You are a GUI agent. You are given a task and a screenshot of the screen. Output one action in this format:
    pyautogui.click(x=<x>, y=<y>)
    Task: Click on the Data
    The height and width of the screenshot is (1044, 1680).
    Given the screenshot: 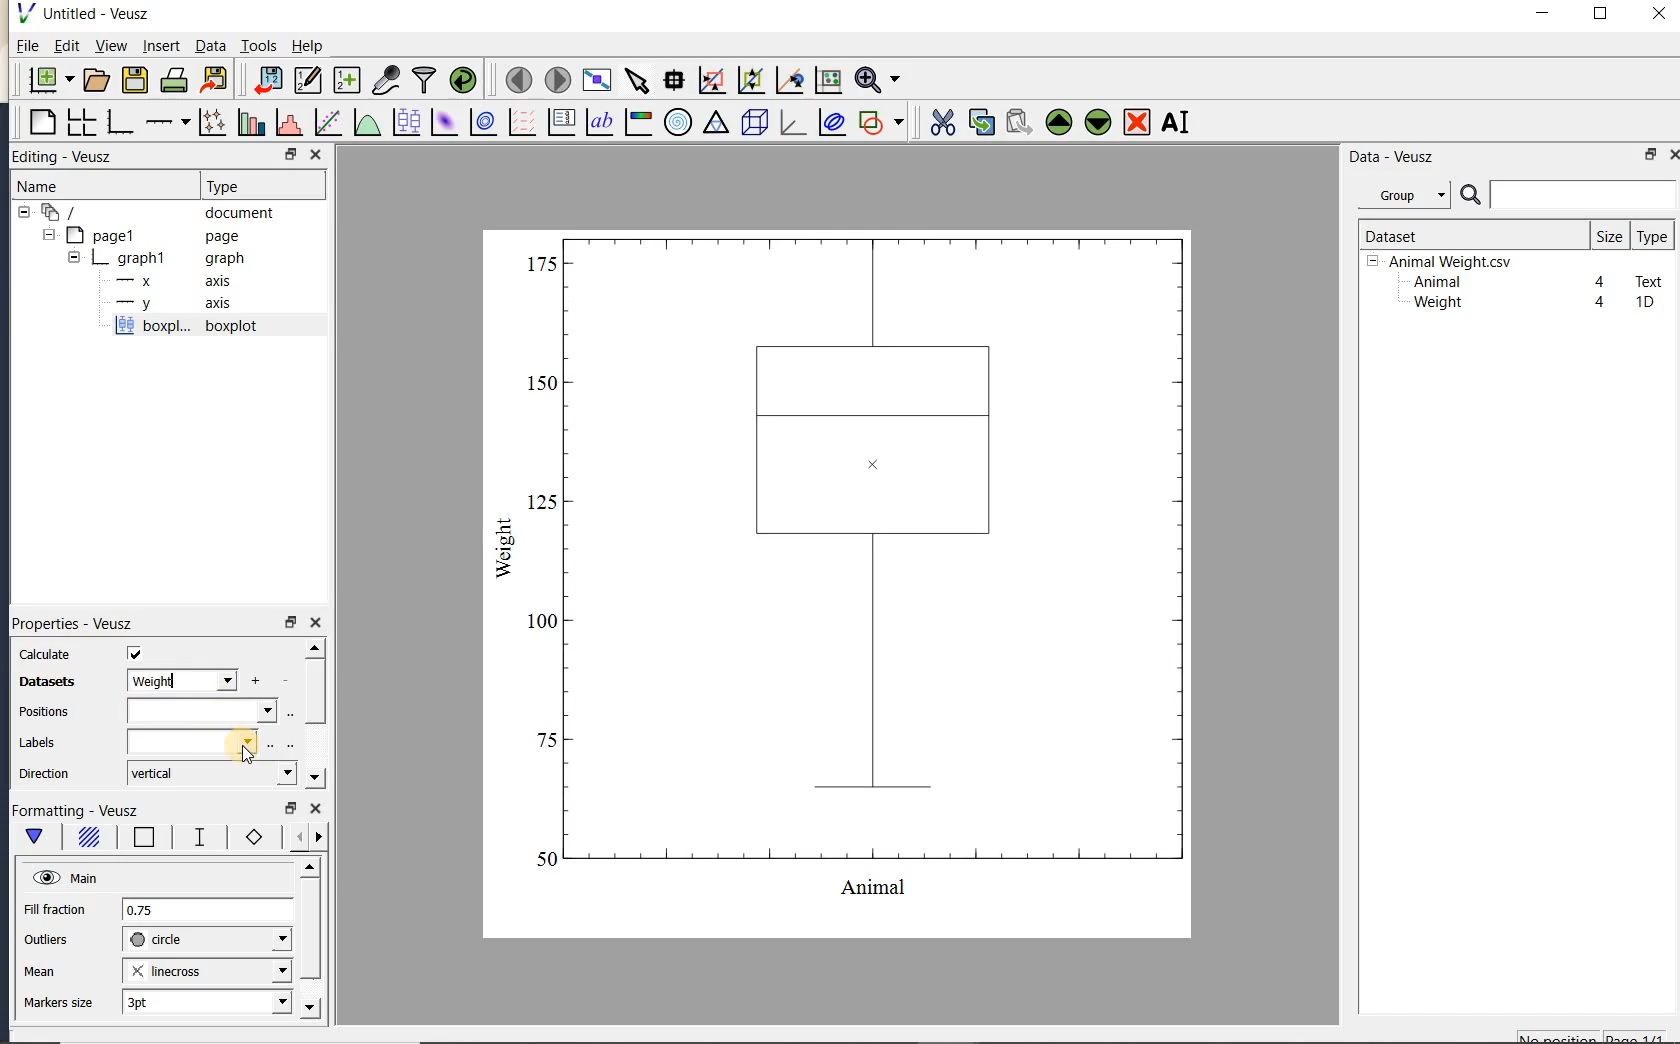 What is the action you would take?
    pyautogui.click(x=210, y=45)
    